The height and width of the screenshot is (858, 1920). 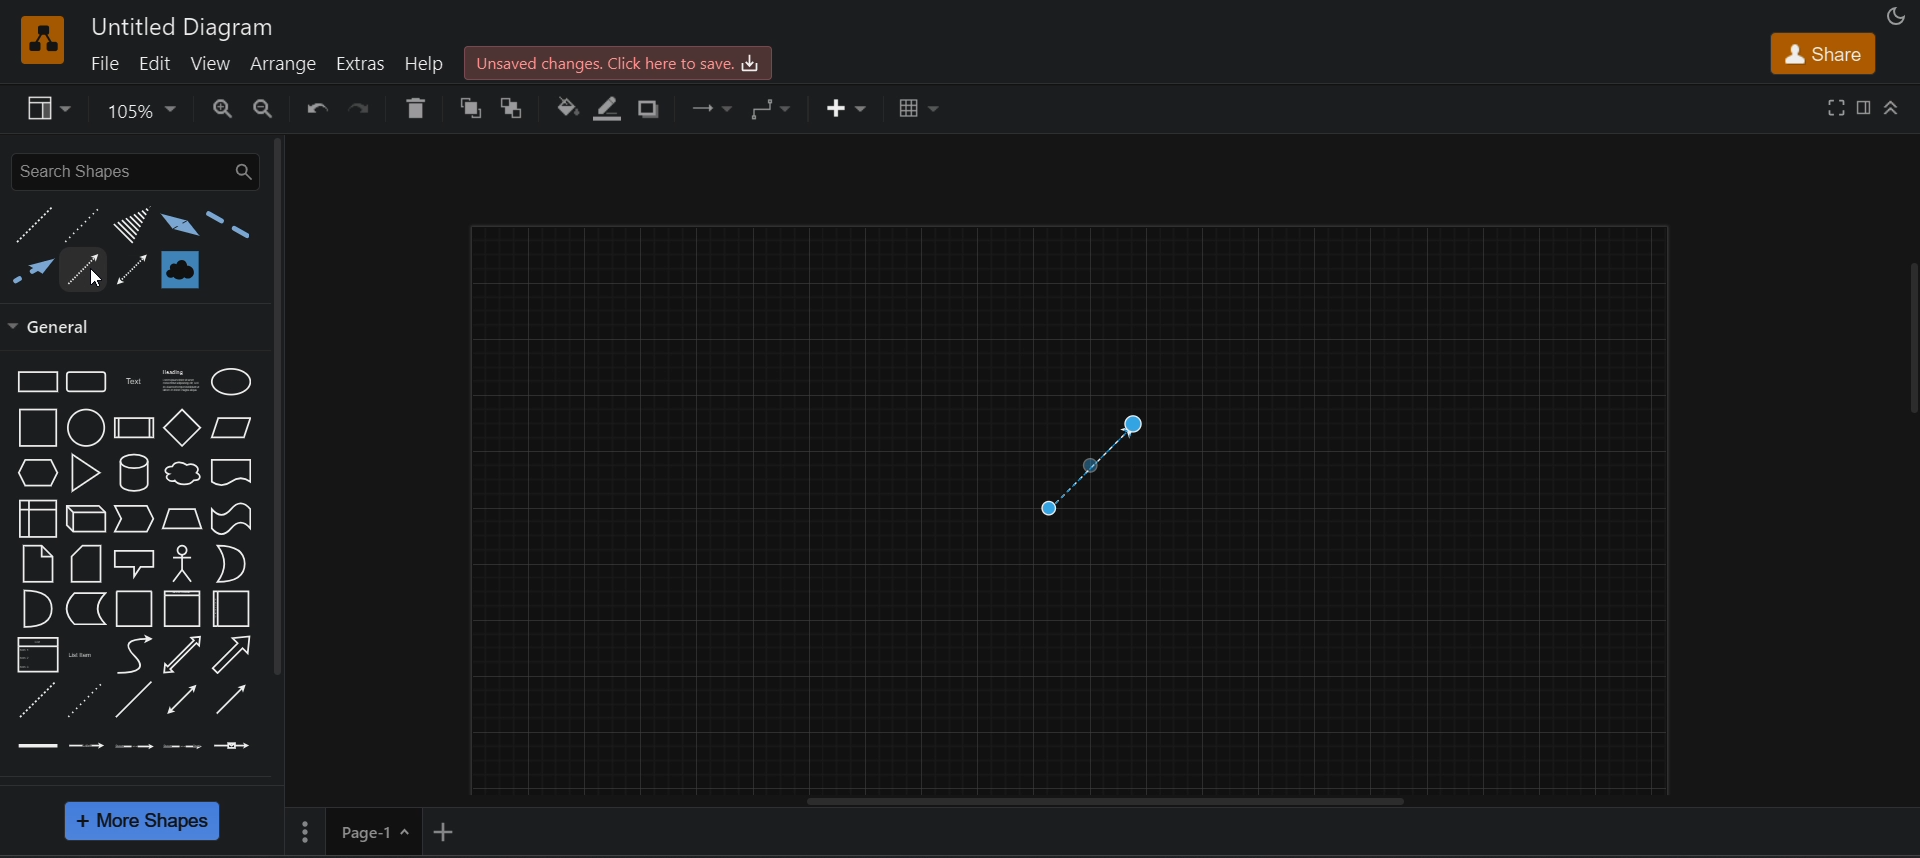 I want to click on dashed line 2, so click(x=229, y=227).